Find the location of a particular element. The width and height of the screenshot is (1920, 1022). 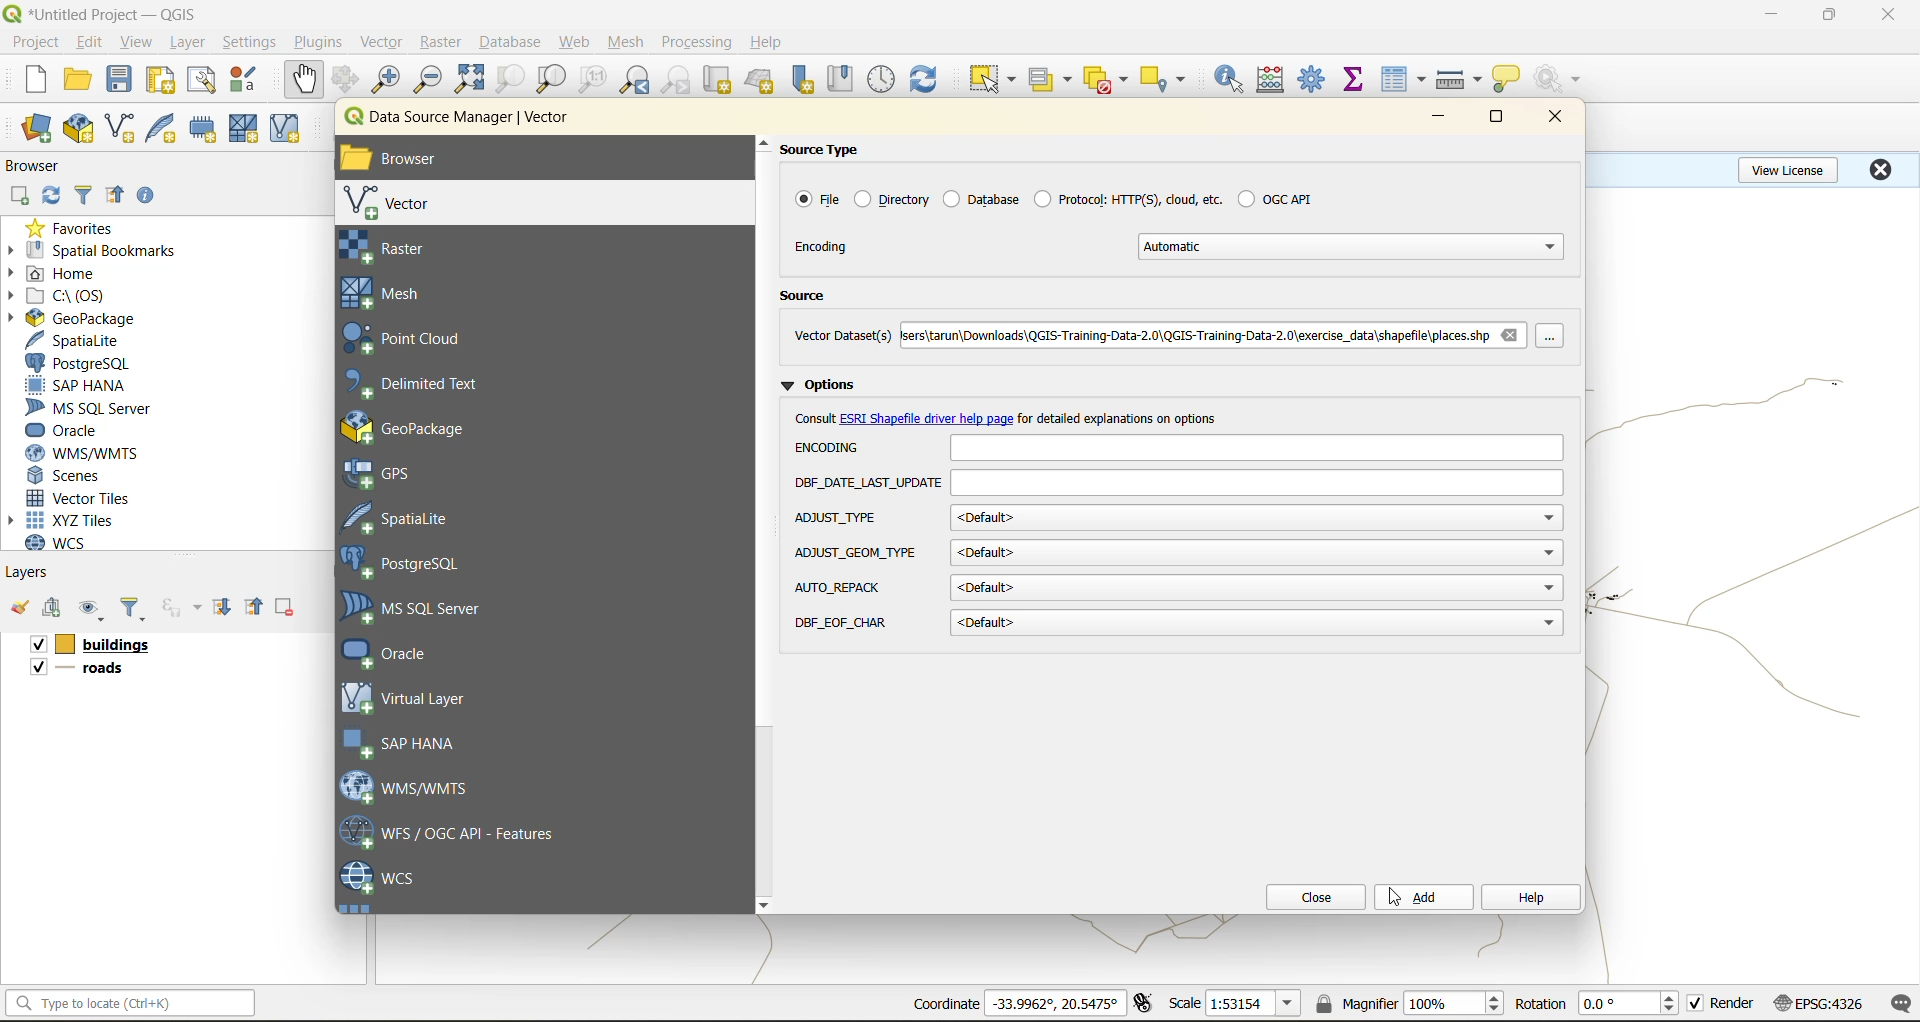

deselect value is located at coordinates (1108, 80).